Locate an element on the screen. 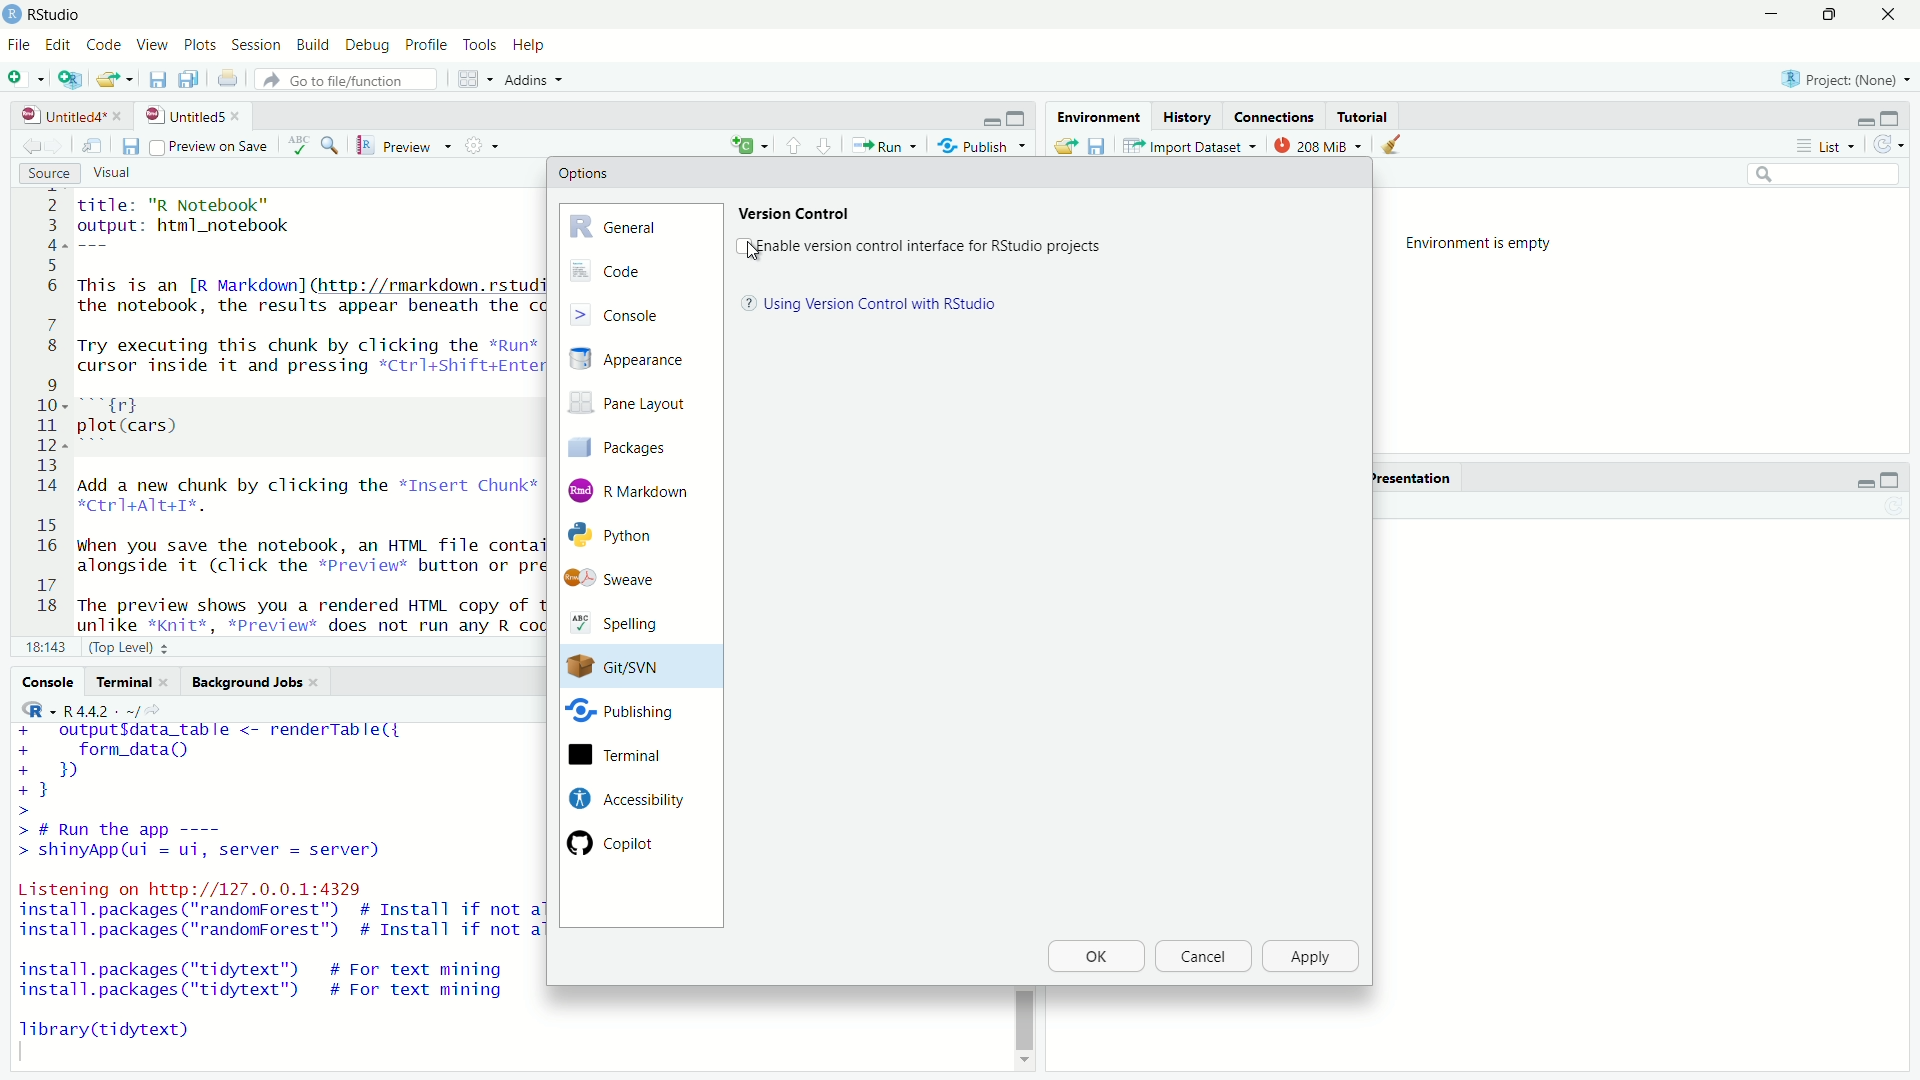 This screenshot has height=1080, width=1920. maximize is located at coordinates (1019, 119).